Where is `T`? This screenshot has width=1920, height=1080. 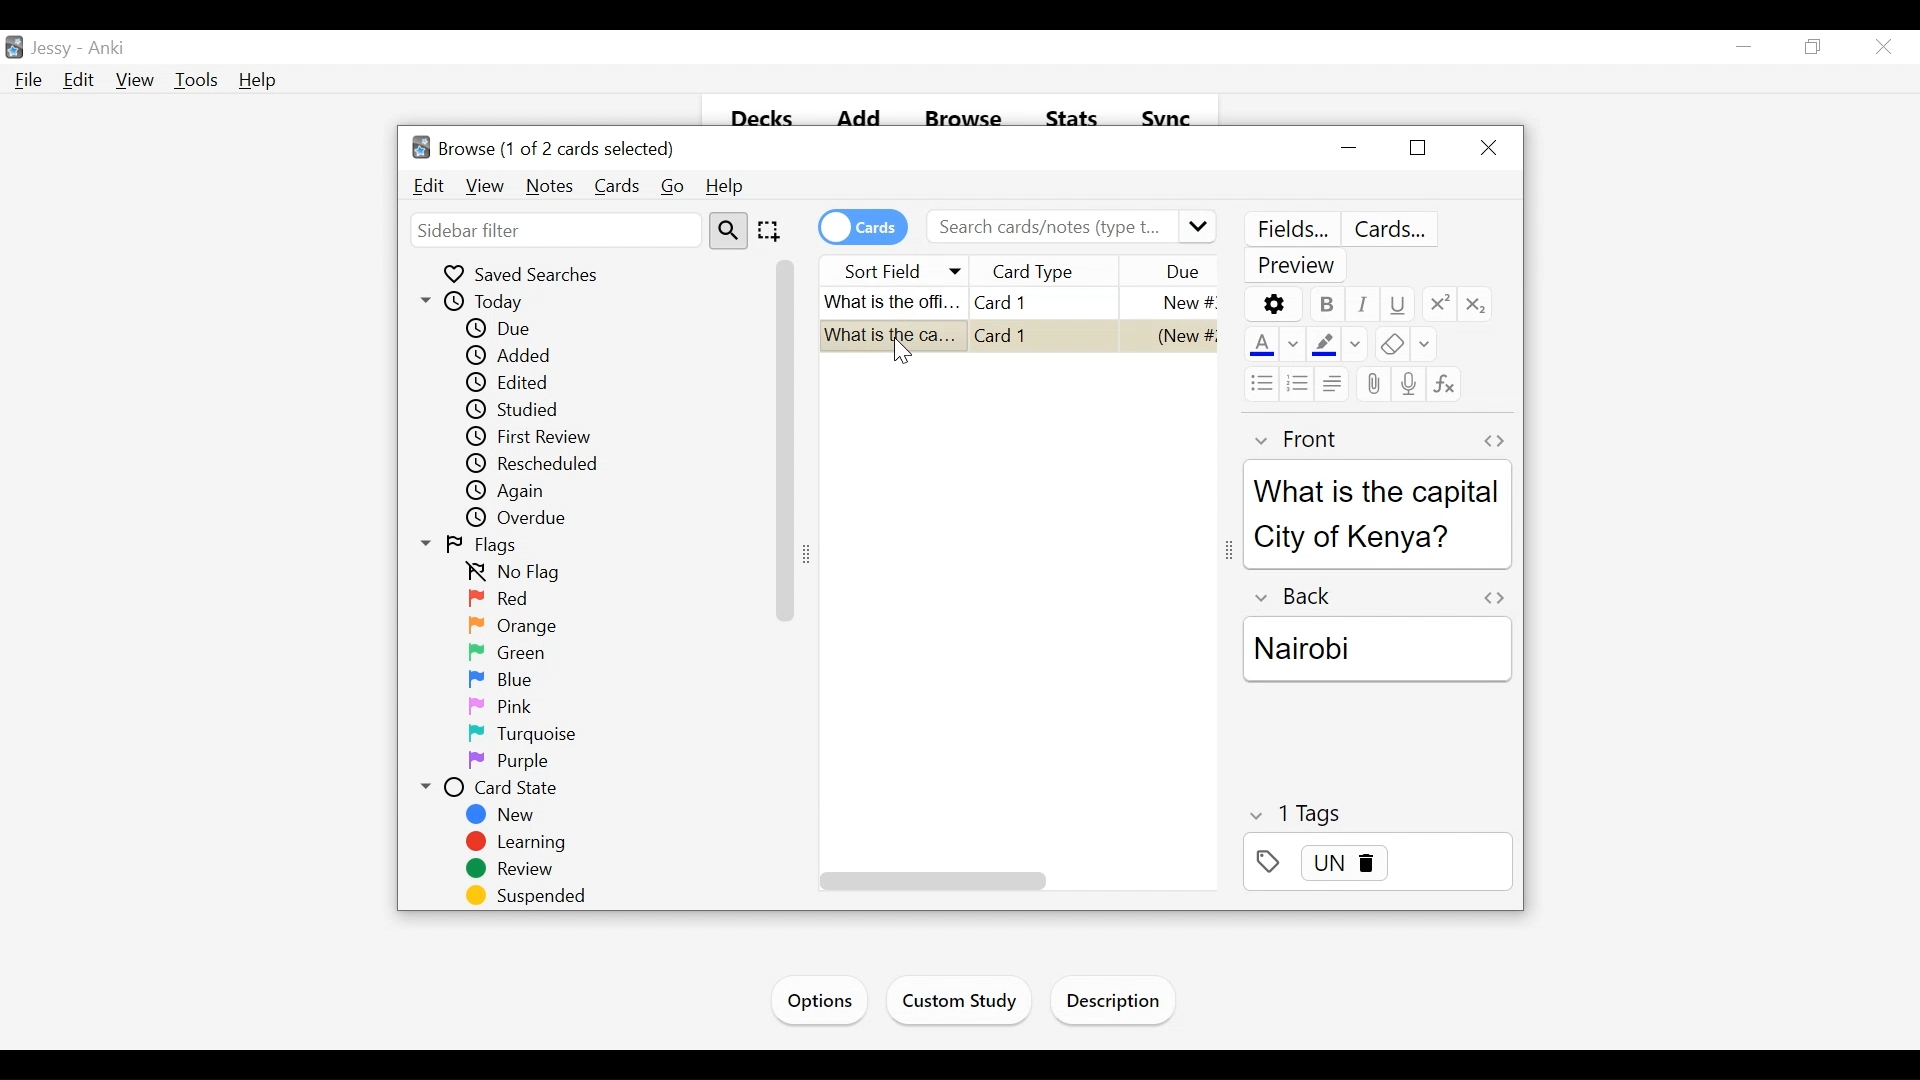
T is located at coordinates (1378, 813).